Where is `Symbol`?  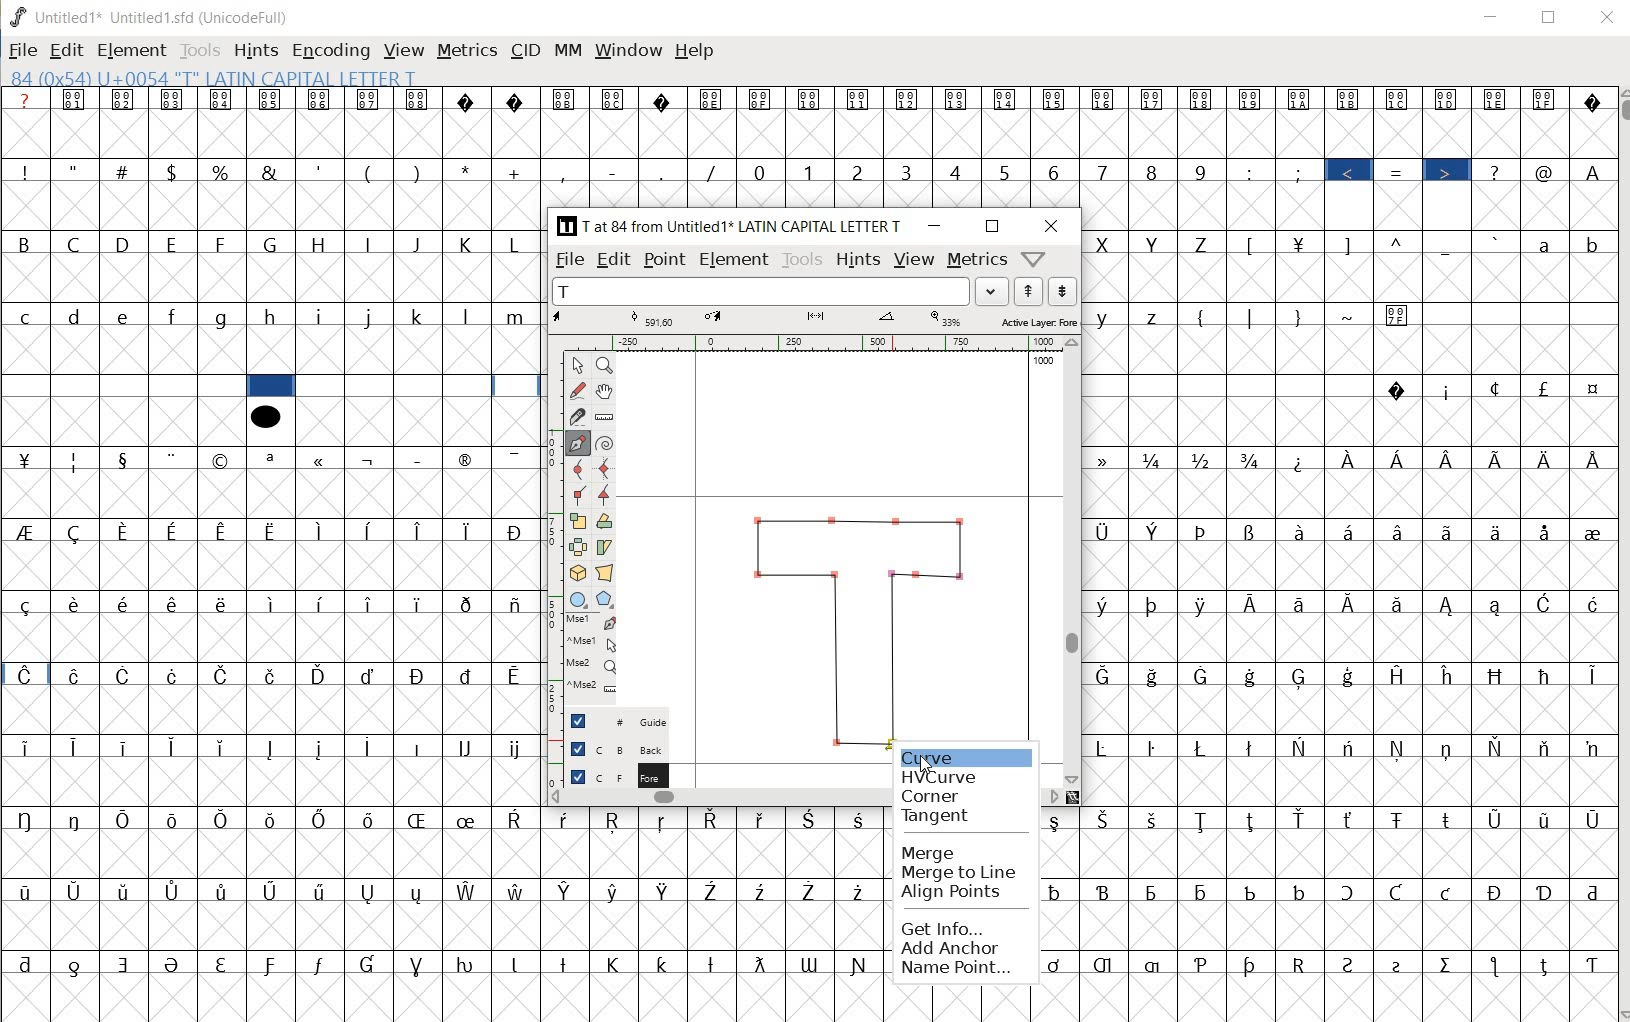 Symbol is located at coordinates (468, 891).